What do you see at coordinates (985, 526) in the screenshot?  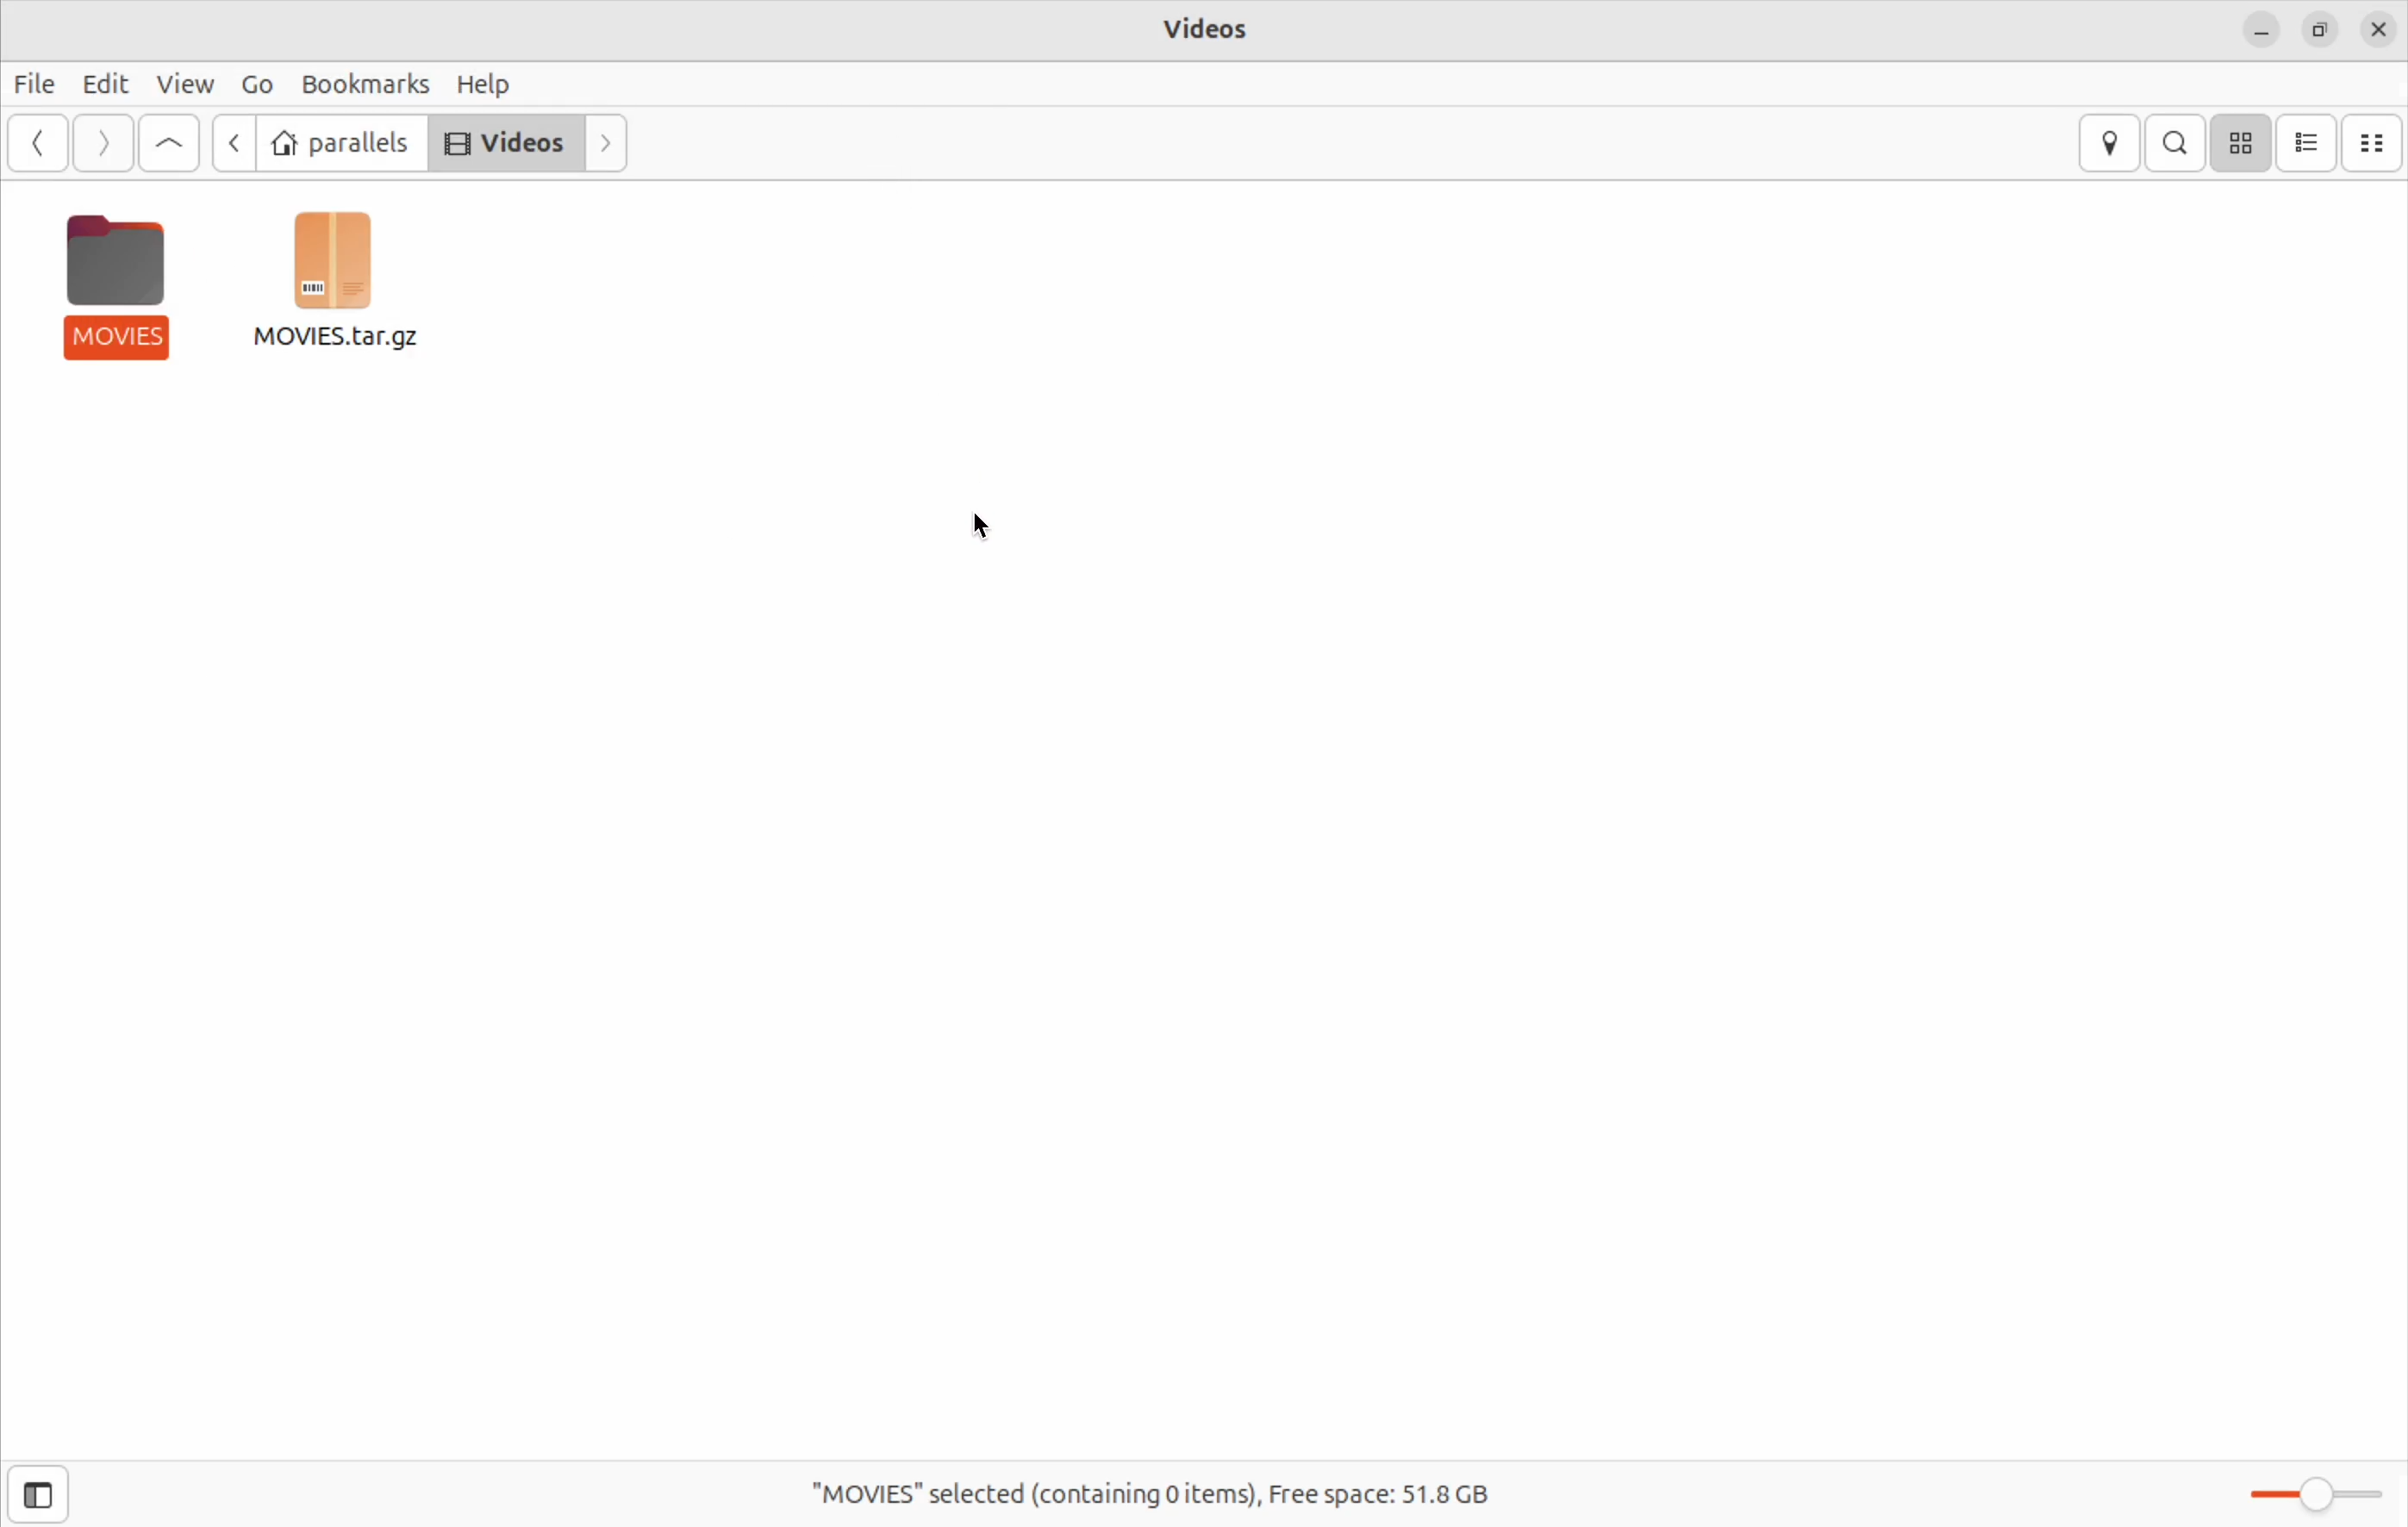 I see `cursor` at bounding box center [985, 526].